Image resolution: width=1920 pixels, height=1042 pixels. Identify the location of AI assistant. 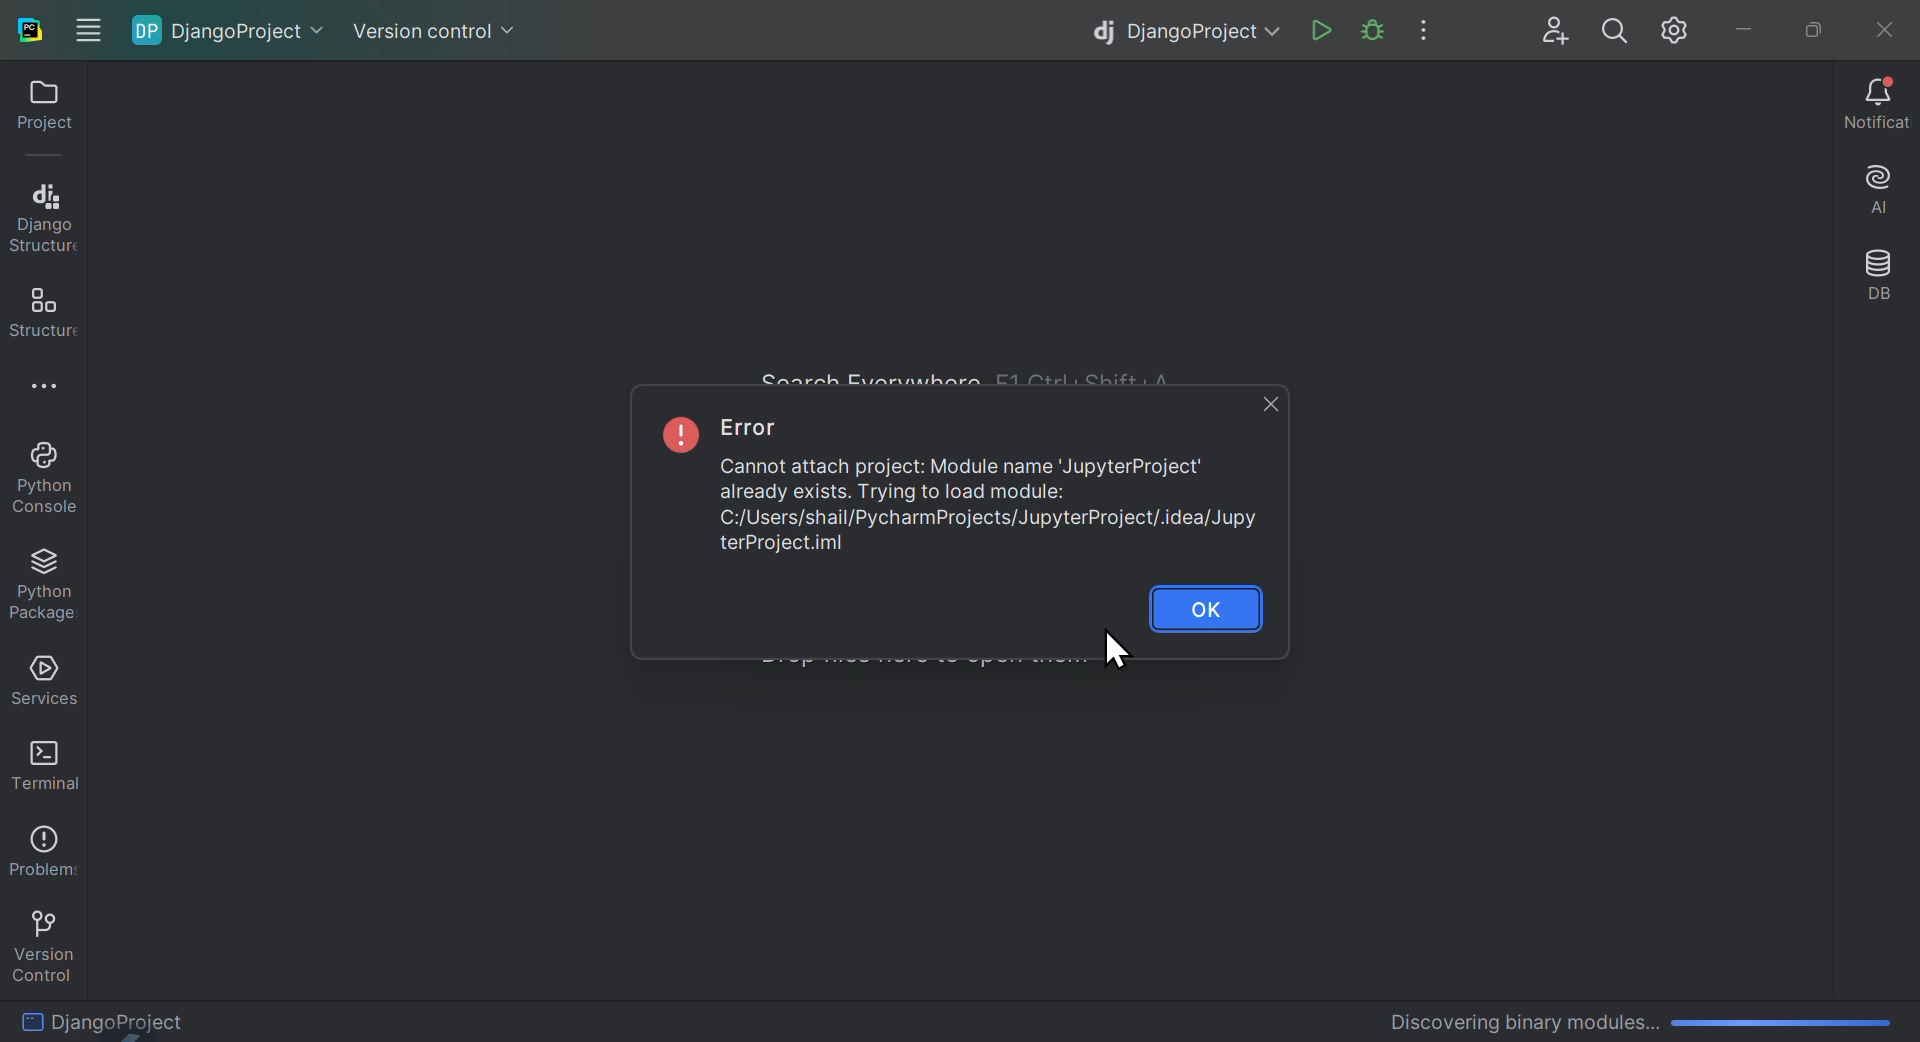
(1872, 193).